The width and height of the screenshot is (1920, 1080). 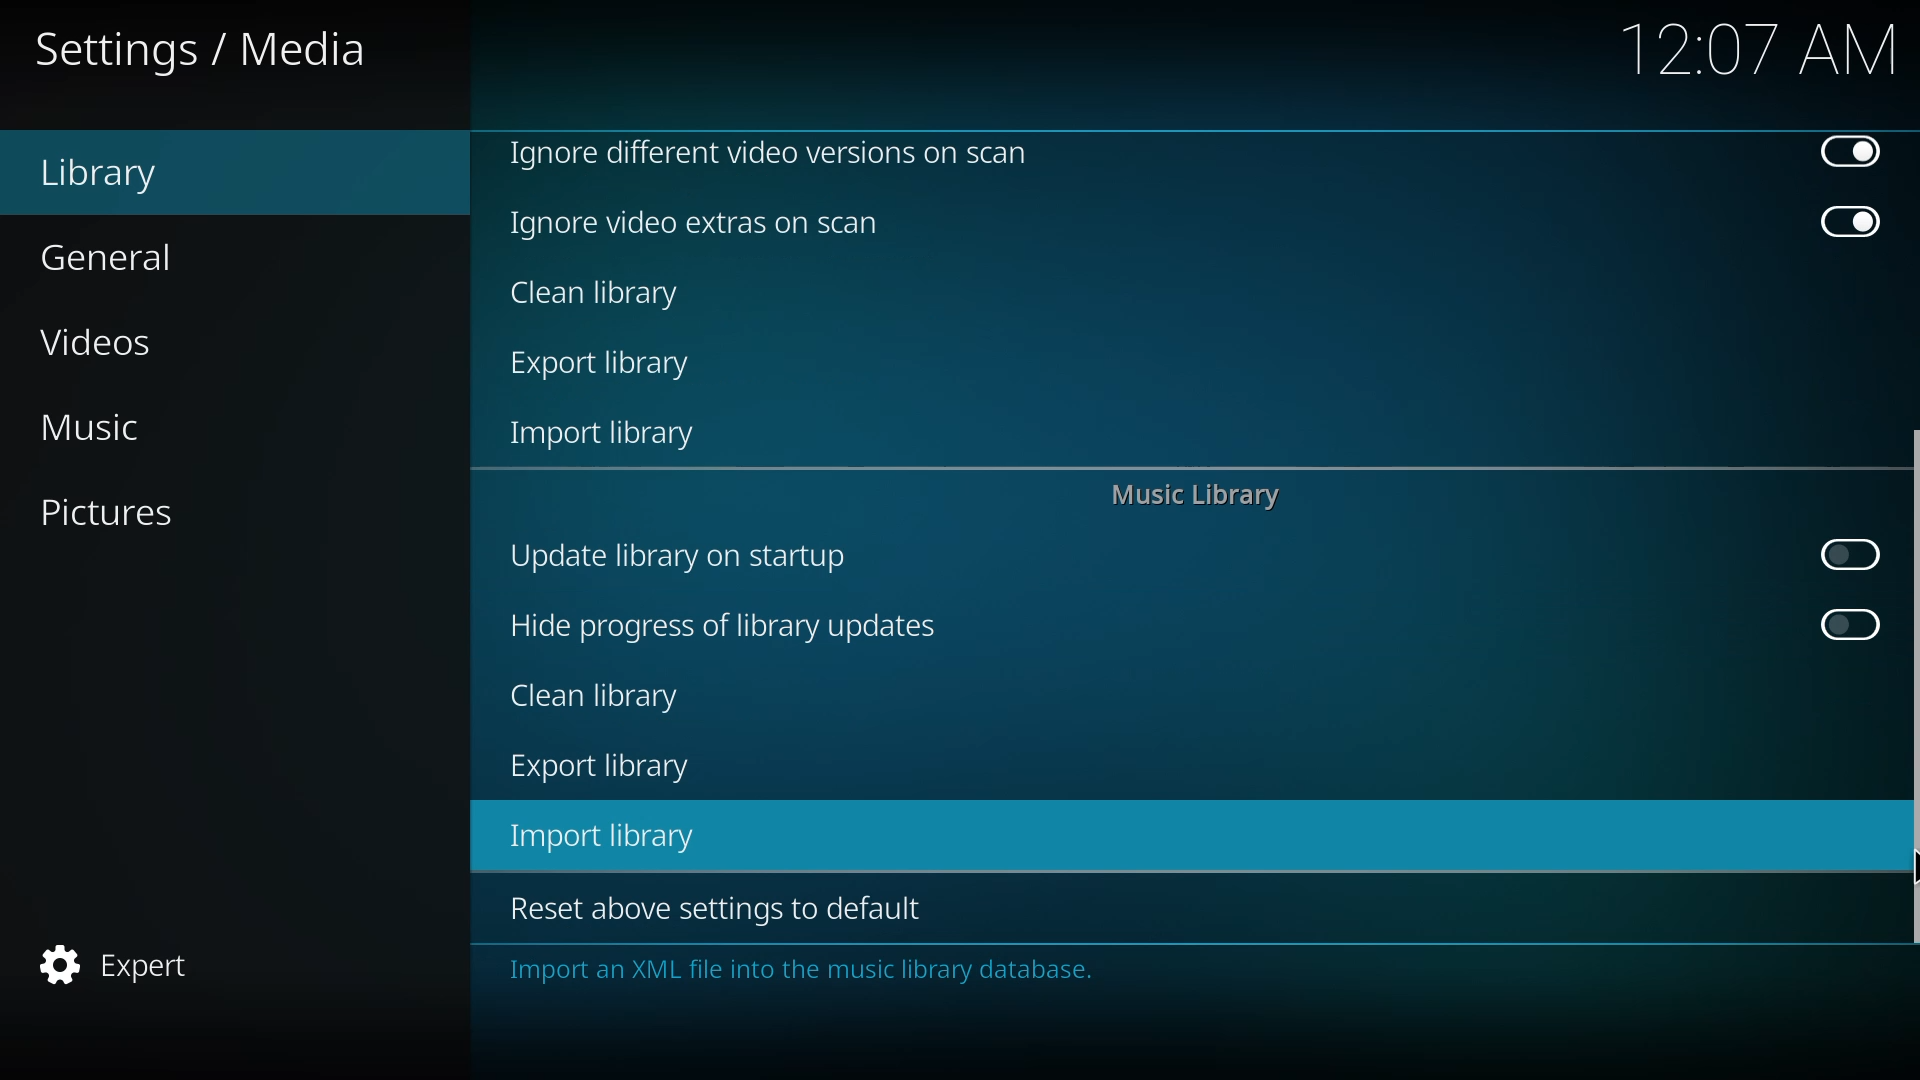 I want to click on videos, so click(x=100, y=346).